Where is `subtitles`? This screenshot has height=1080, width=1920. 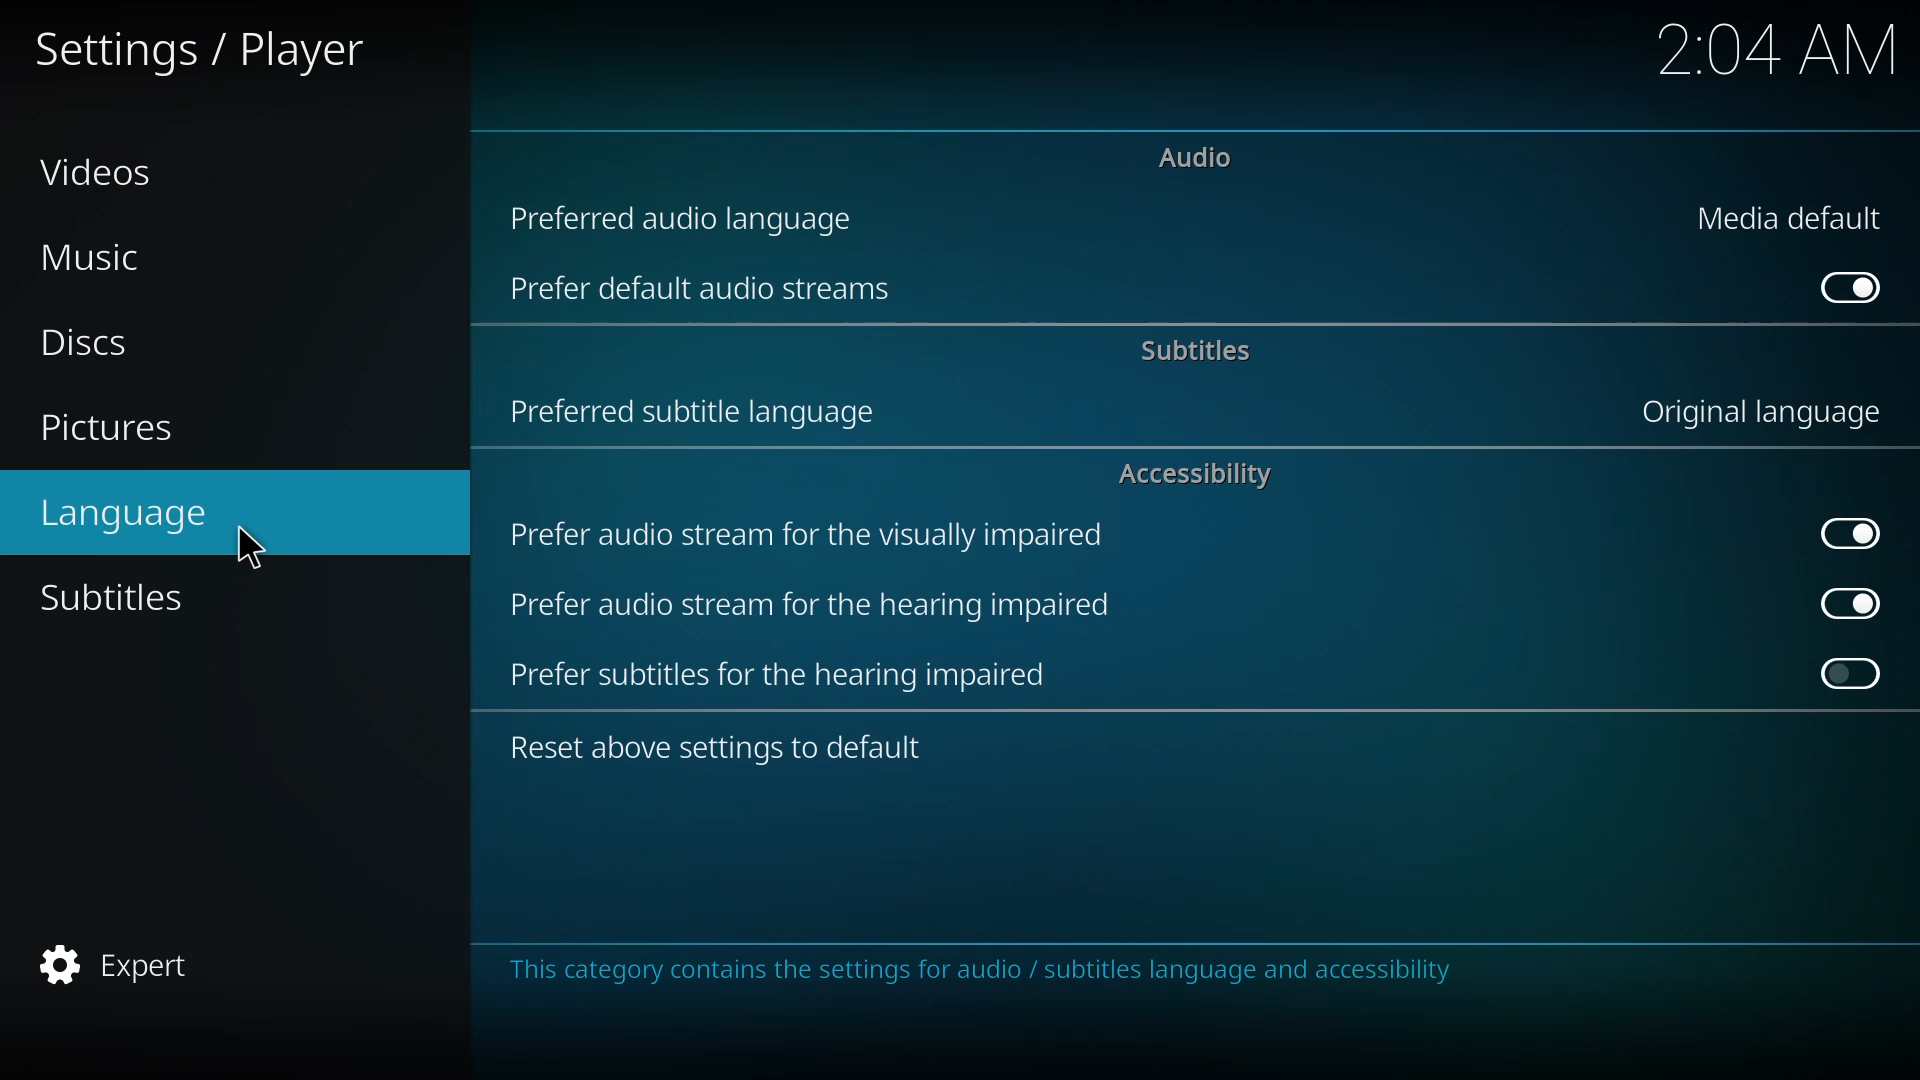 subtitles is located at coordinates (1201, 347).